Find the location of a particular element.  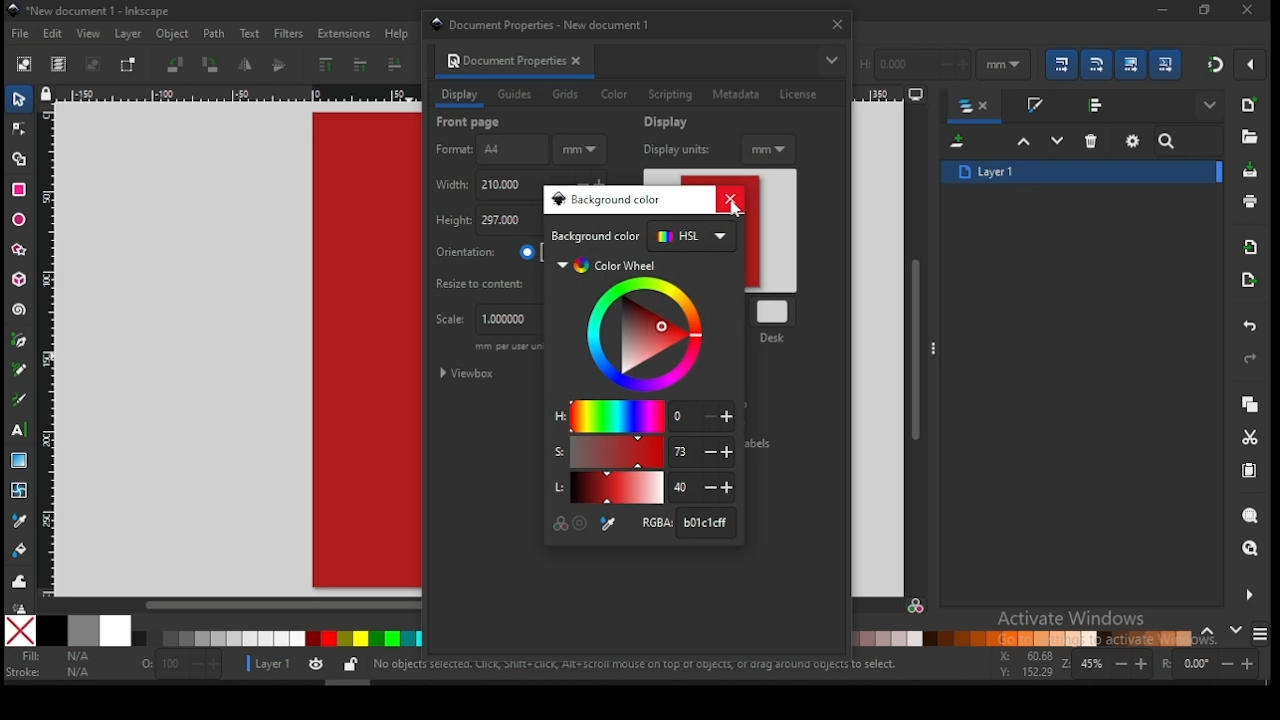

align and distribute is located at coordinates (1098, 104).